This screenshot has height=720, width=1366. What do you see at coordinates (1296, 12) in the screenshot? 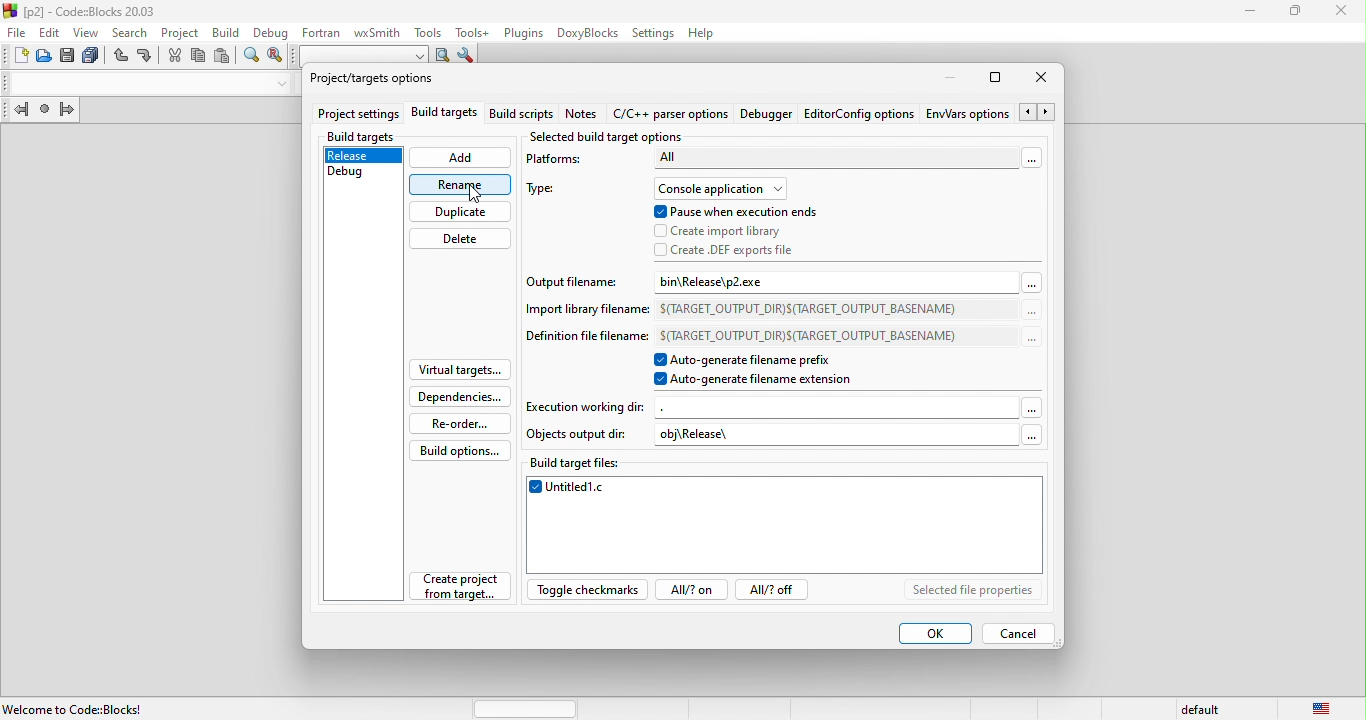
I see `maximize` at bounding box center [1296, 12].